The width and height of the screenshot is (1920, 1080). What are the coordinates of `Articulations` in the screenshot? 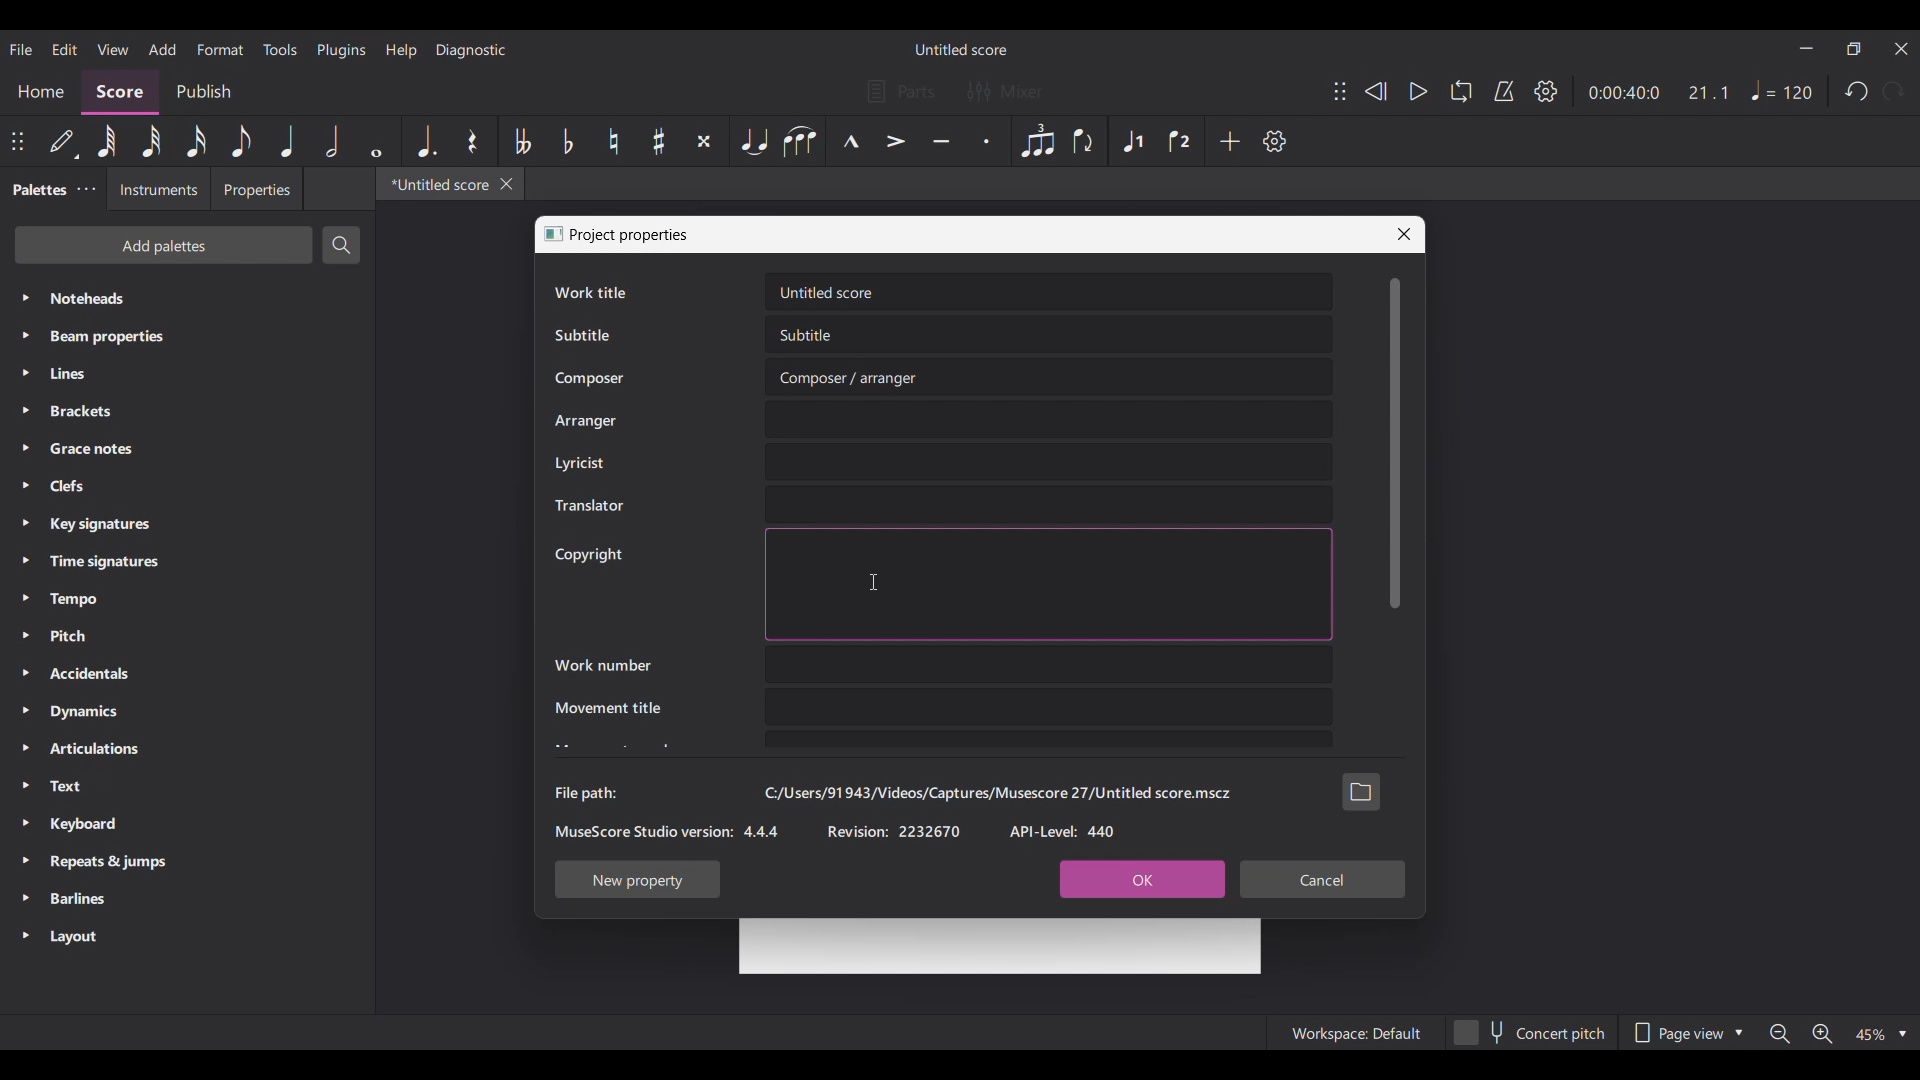 It's located at (186, 749).